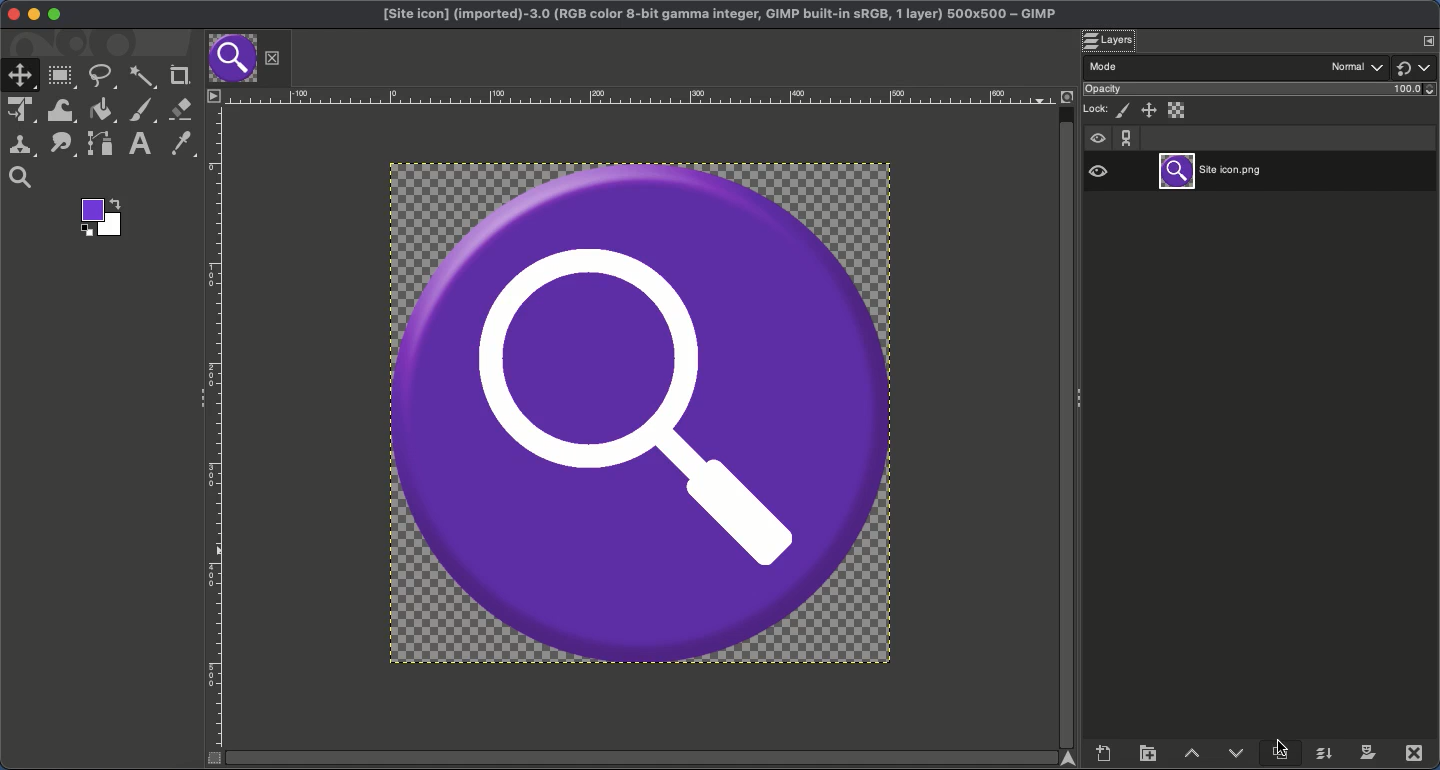 Image resolution: width=1440 pixels, height=770 pixels. What do you see at coordinates (1322, 751) in the screenshot?
I see `Merge layers` at bounding box center [1322, 751].